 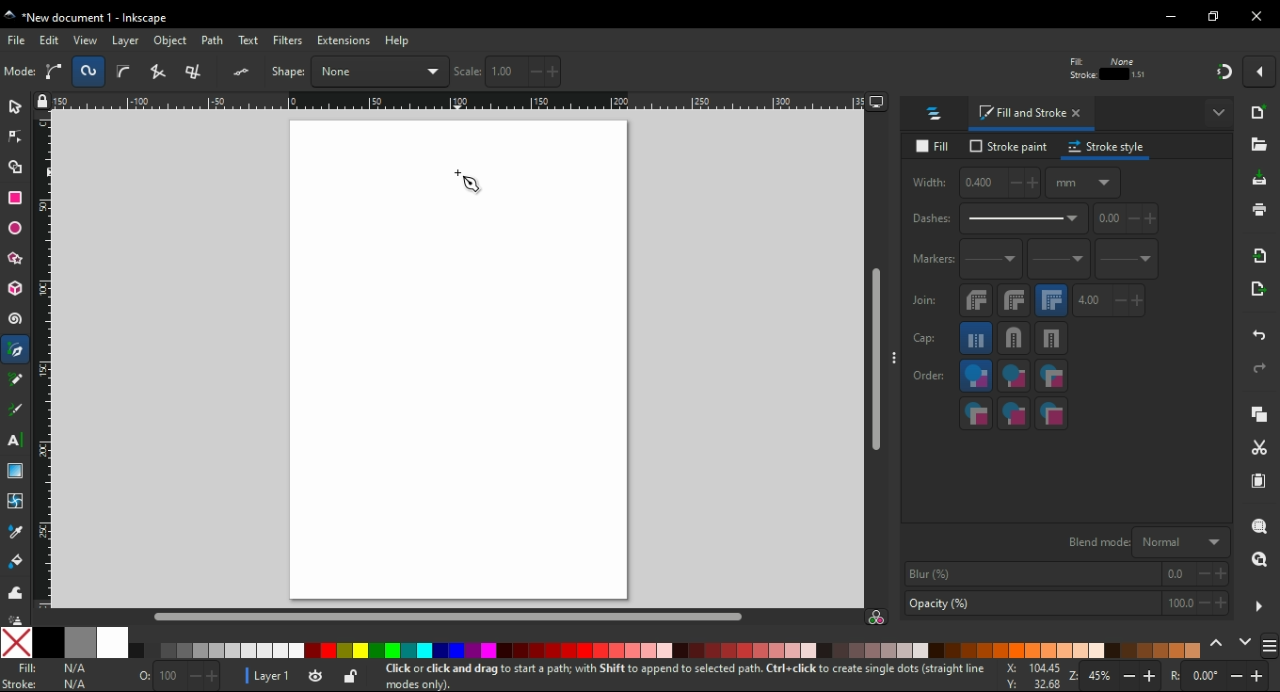 What do you see at coordinates (394, 72) in the screenshot?
I see `lower` at bounding box center [394, 72].